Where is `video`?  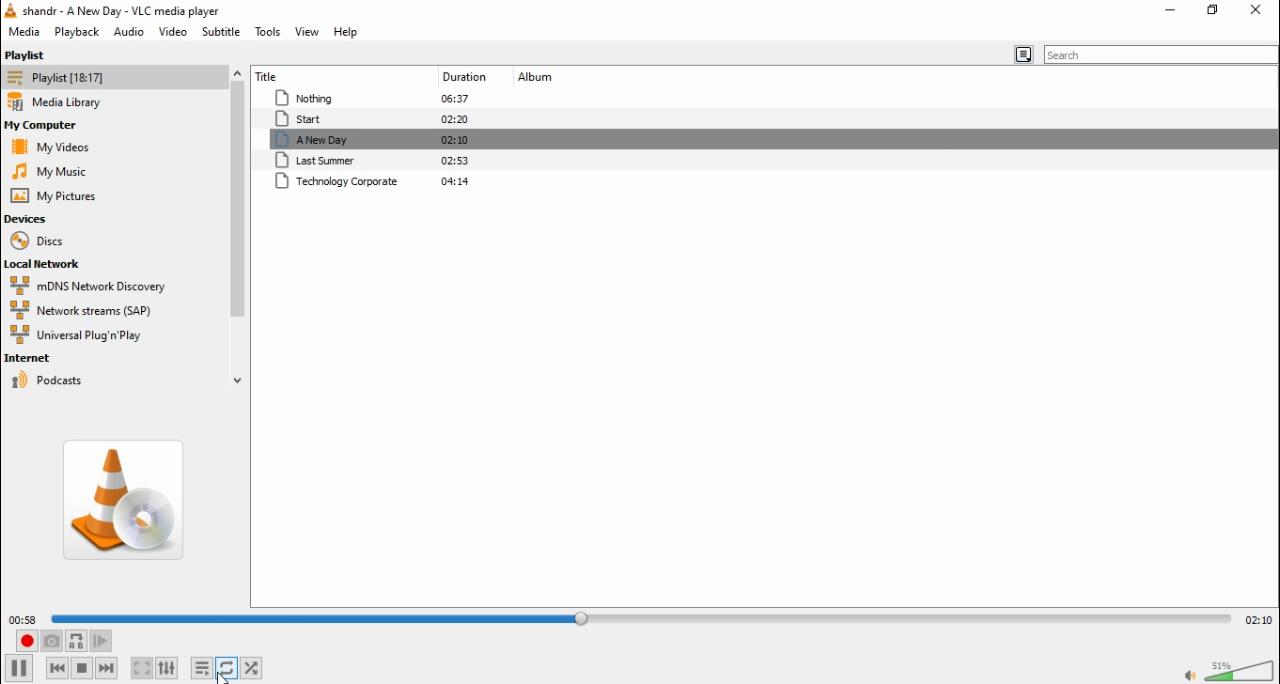
video is located at coordinates (174, 32).